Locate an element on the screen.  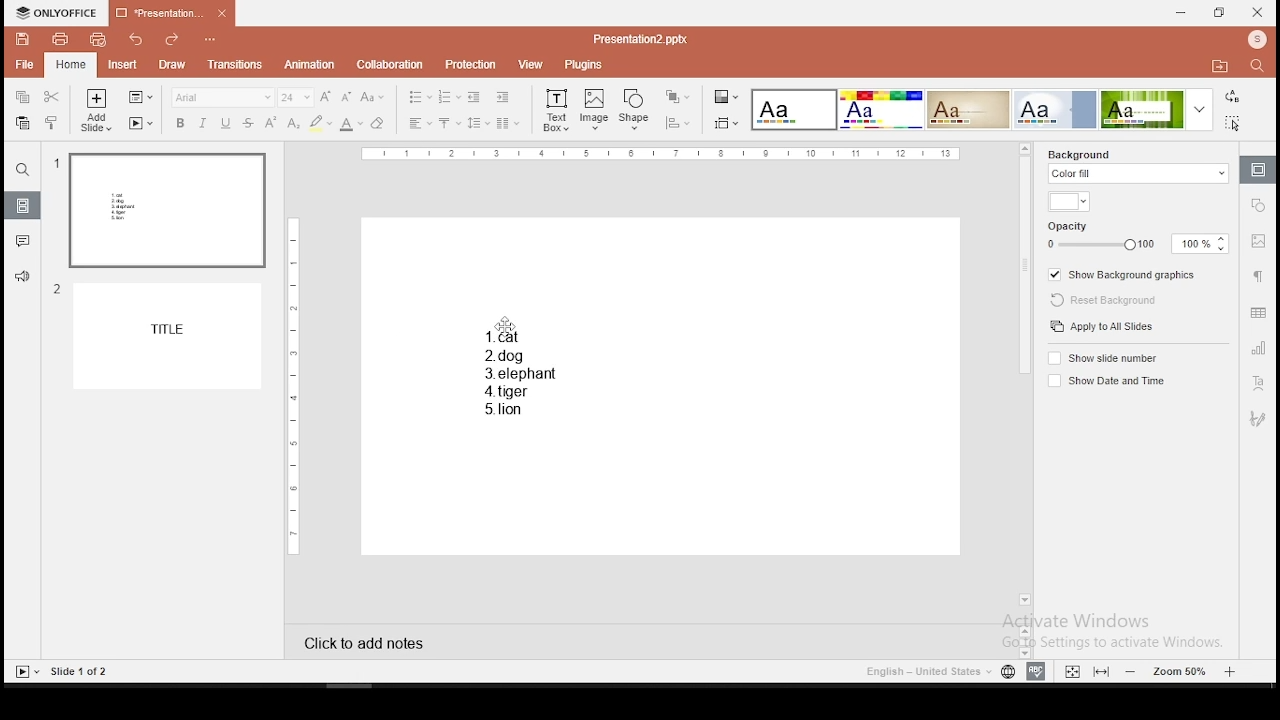
collaboration is located at coordinates (390, 65).